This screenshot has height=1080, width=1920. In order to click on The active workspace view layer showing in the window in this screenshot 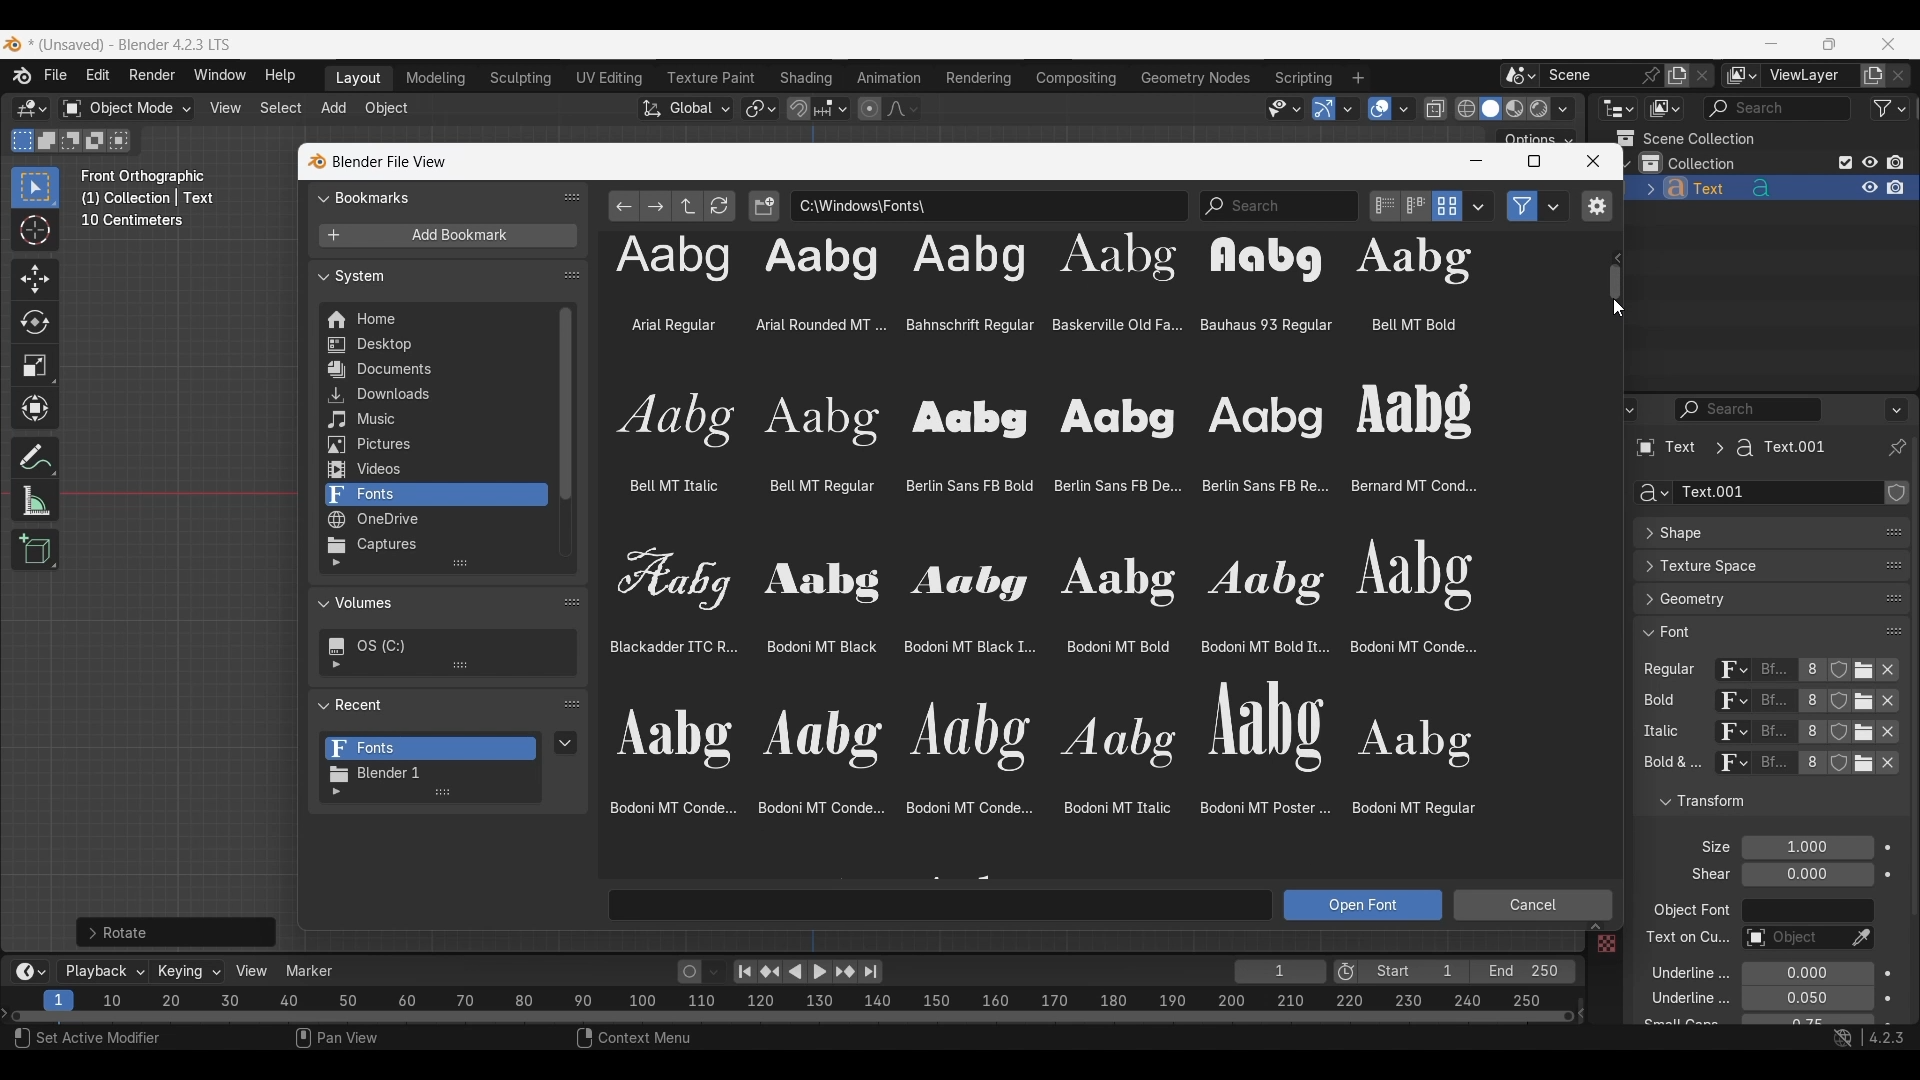, I will do `click(1742, 75)`.